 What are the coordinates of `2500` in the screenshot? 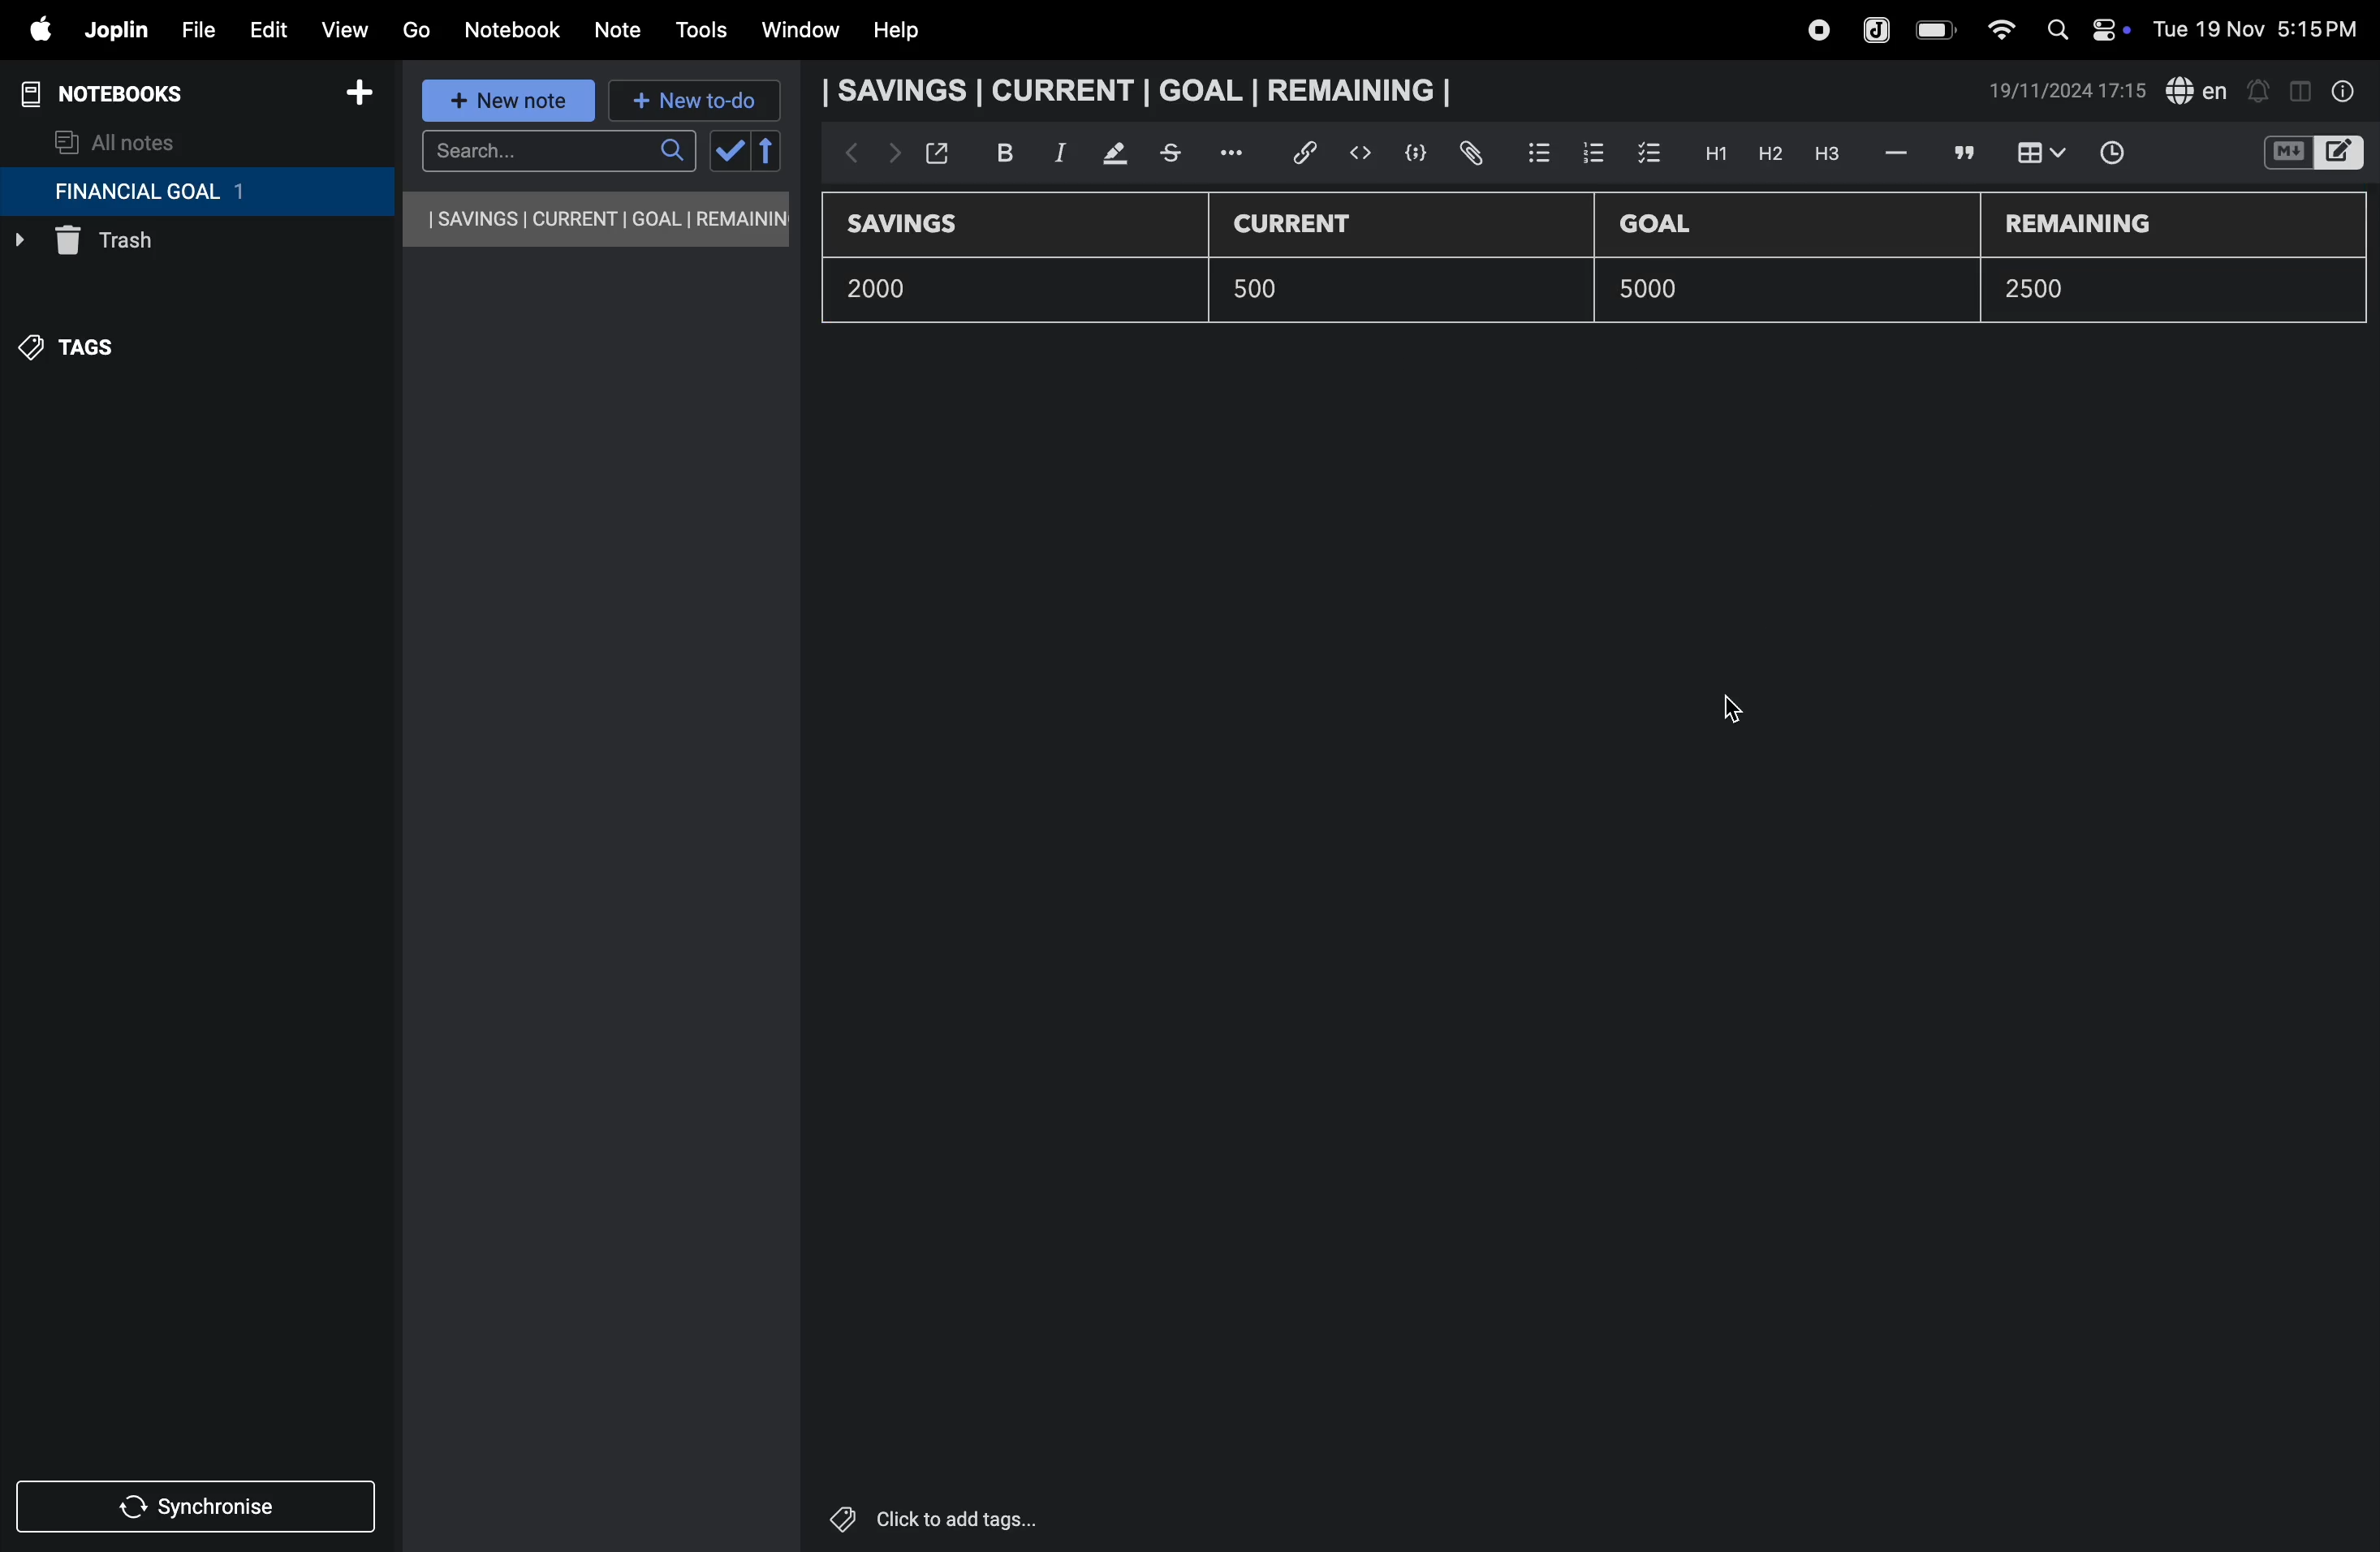 It's located at (2043, 289).